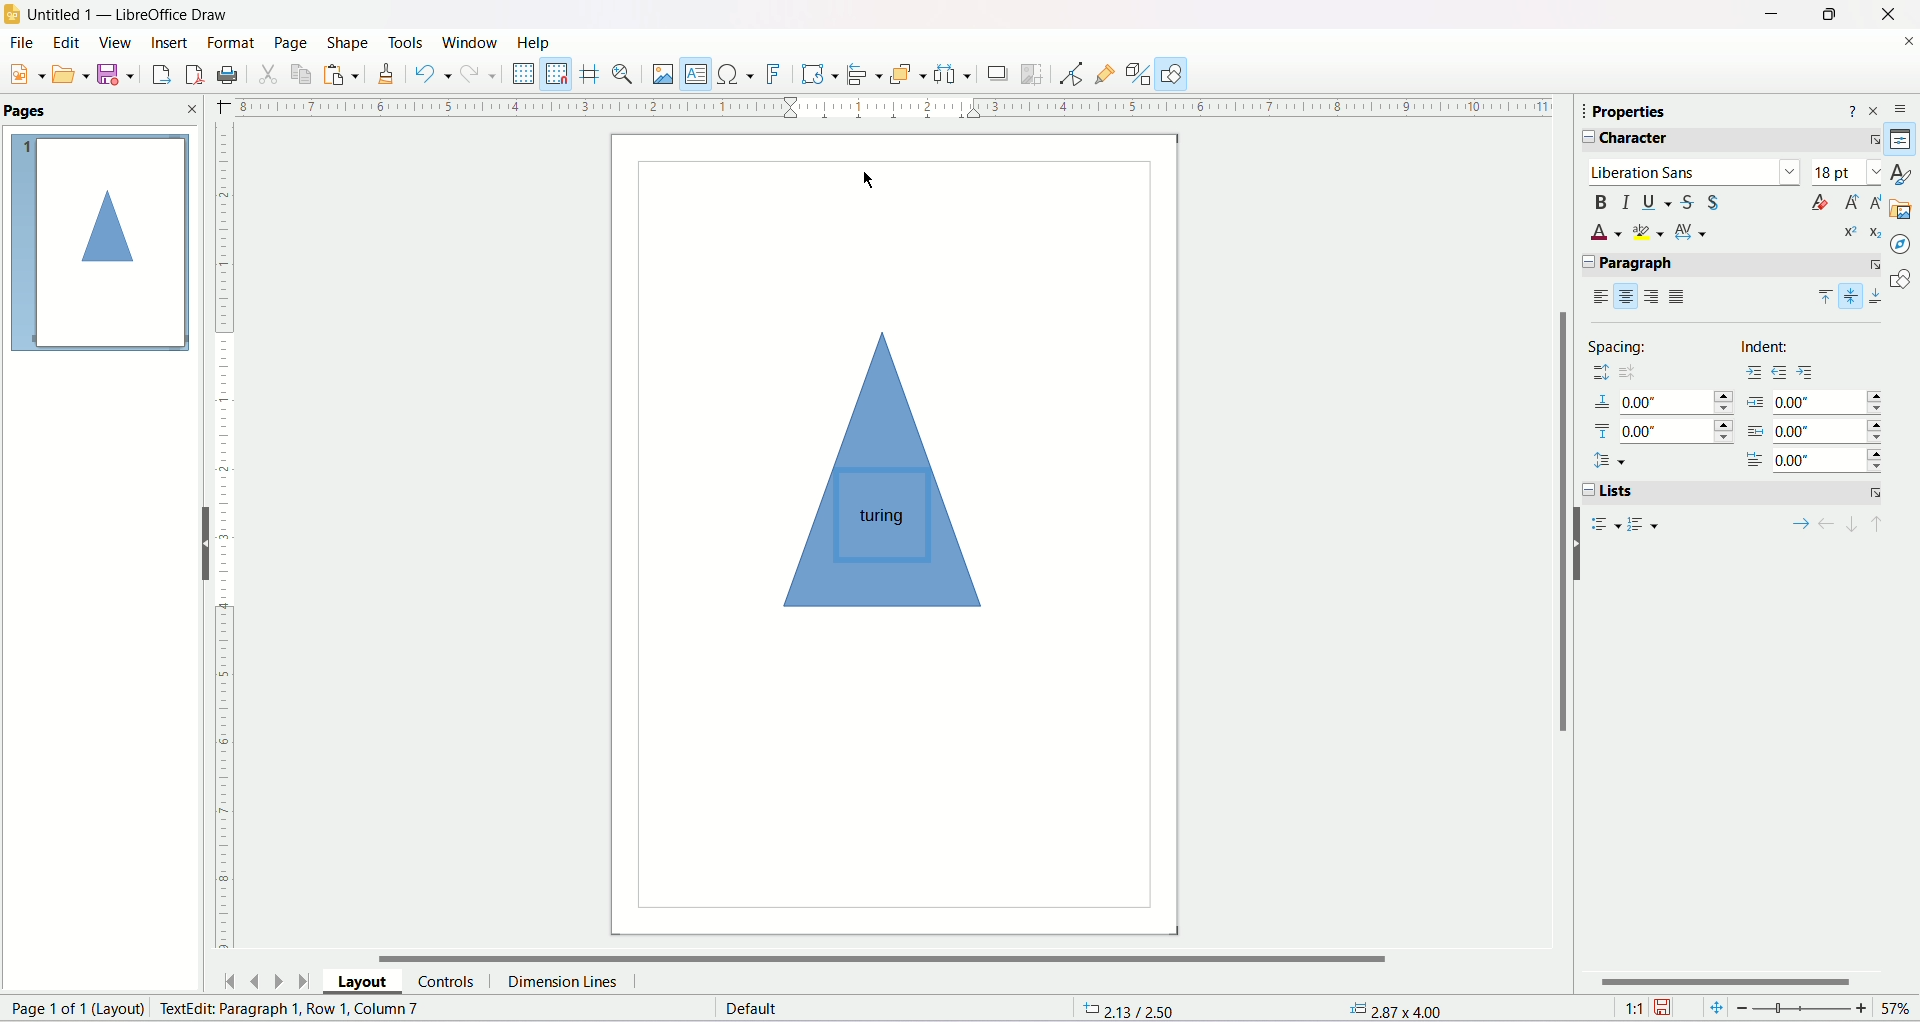 The width and height of the screenshot is (1920, 1022). What do you see at coordinates (129, 13) in the screenshot?
I see `Untitled1 - Libreoffice Draw` at bounding box center [129, 13].